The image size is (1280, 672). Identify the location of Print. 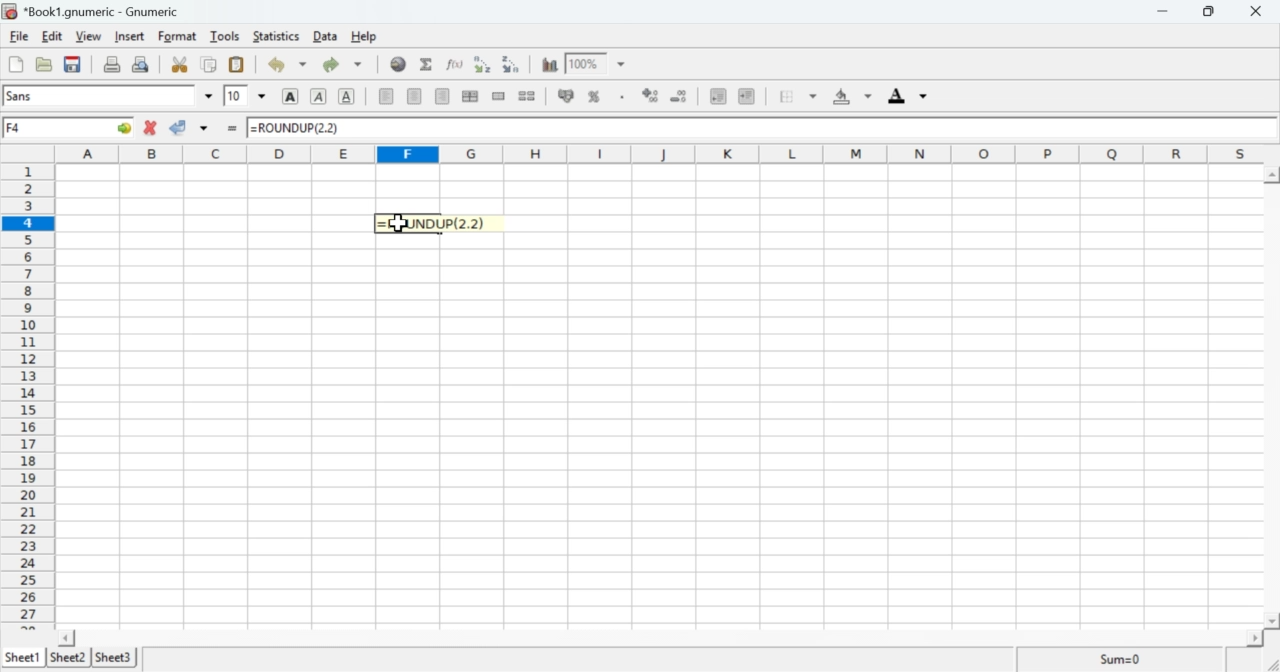
(110, 64).